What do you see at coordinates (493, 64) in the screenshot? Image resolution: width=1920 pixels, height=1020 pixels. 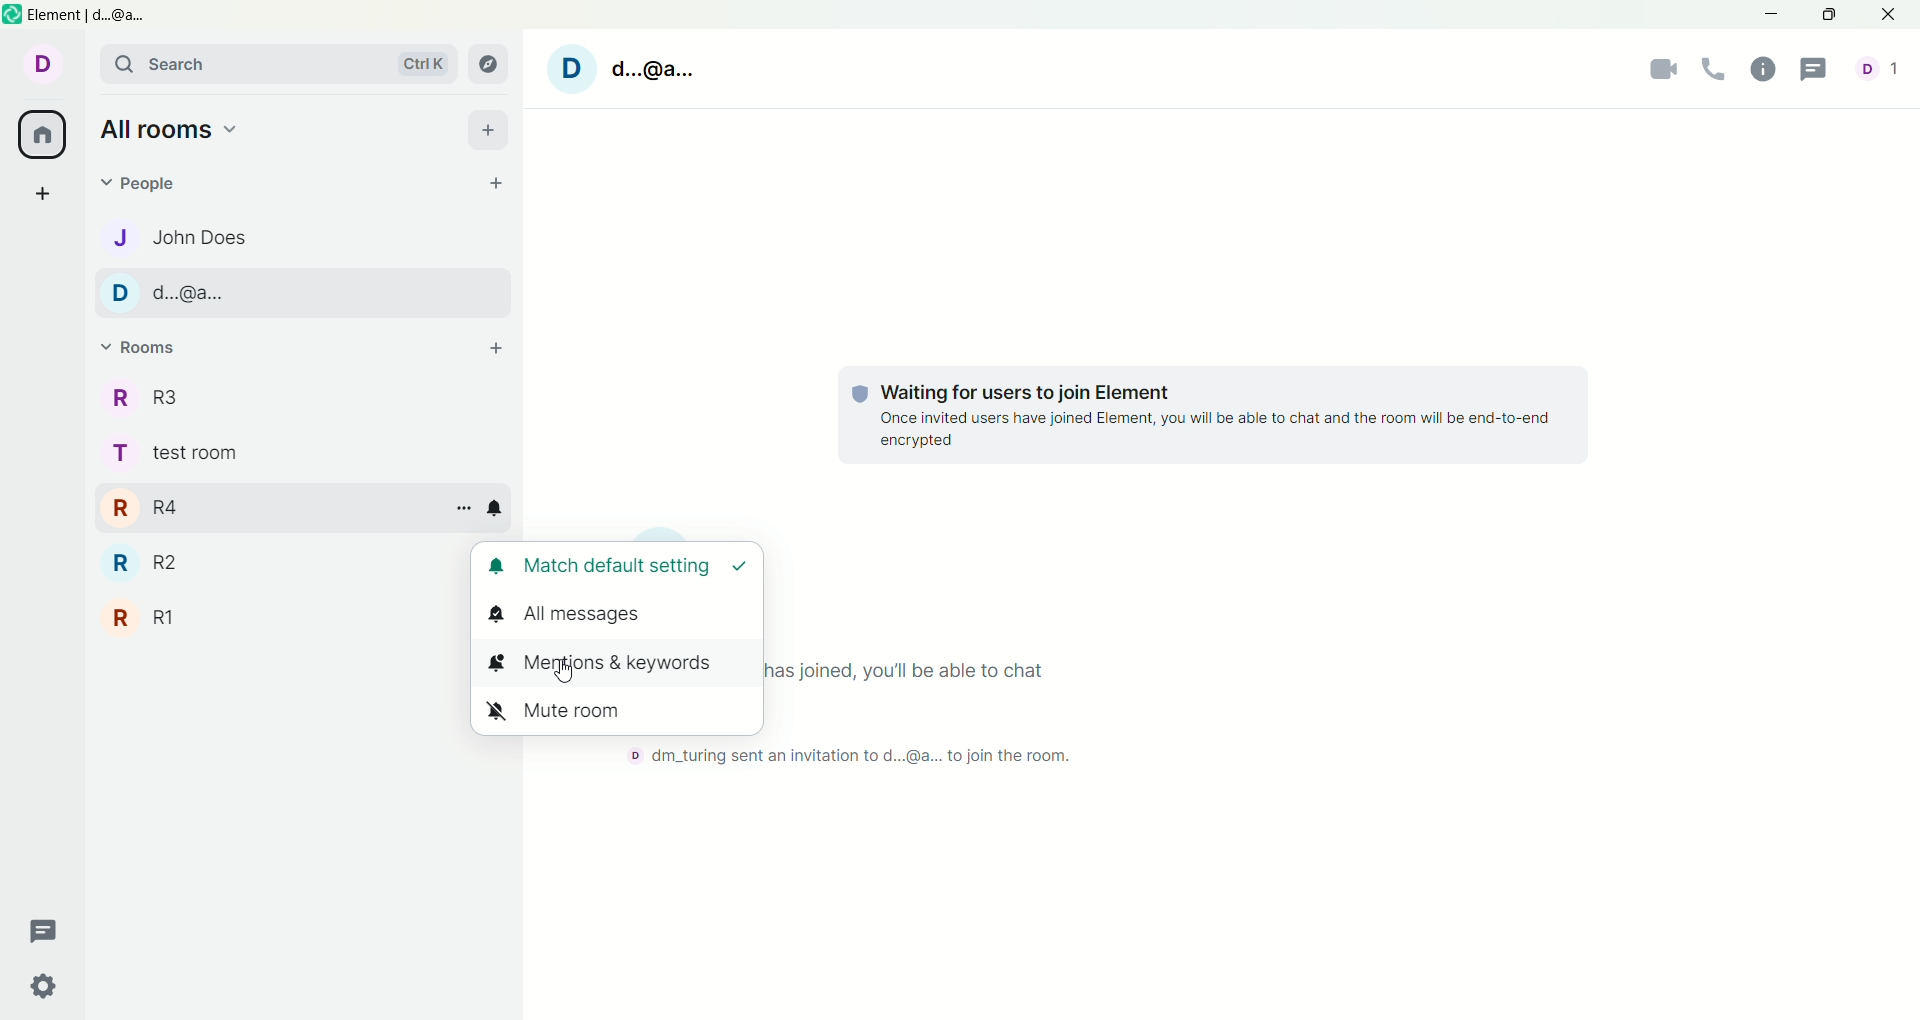 I see `explore room` at bounding box center [493, 64].